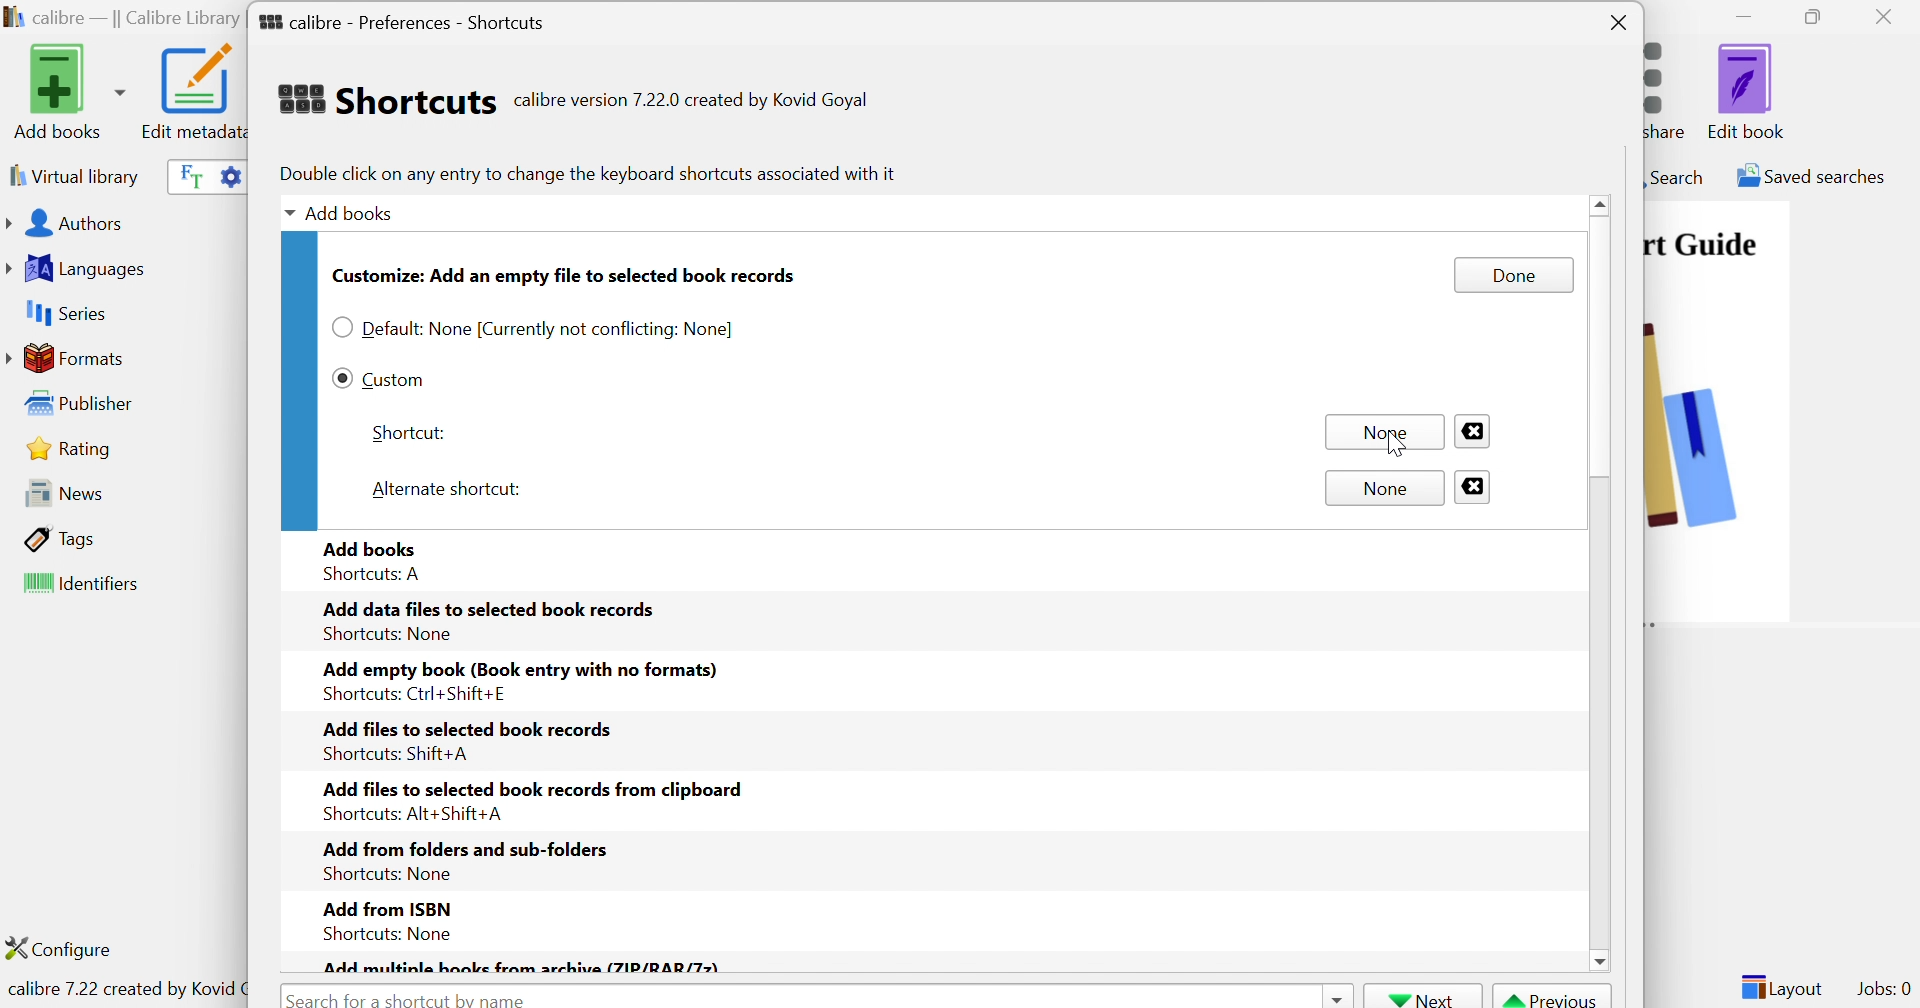 The width and height of the screenshot is (1920, 1008). What do you see at coordinates (519, 671) in the screenshot?
I see `Add empty book (Book entry with no formats)` at bounding box center [519, 671].